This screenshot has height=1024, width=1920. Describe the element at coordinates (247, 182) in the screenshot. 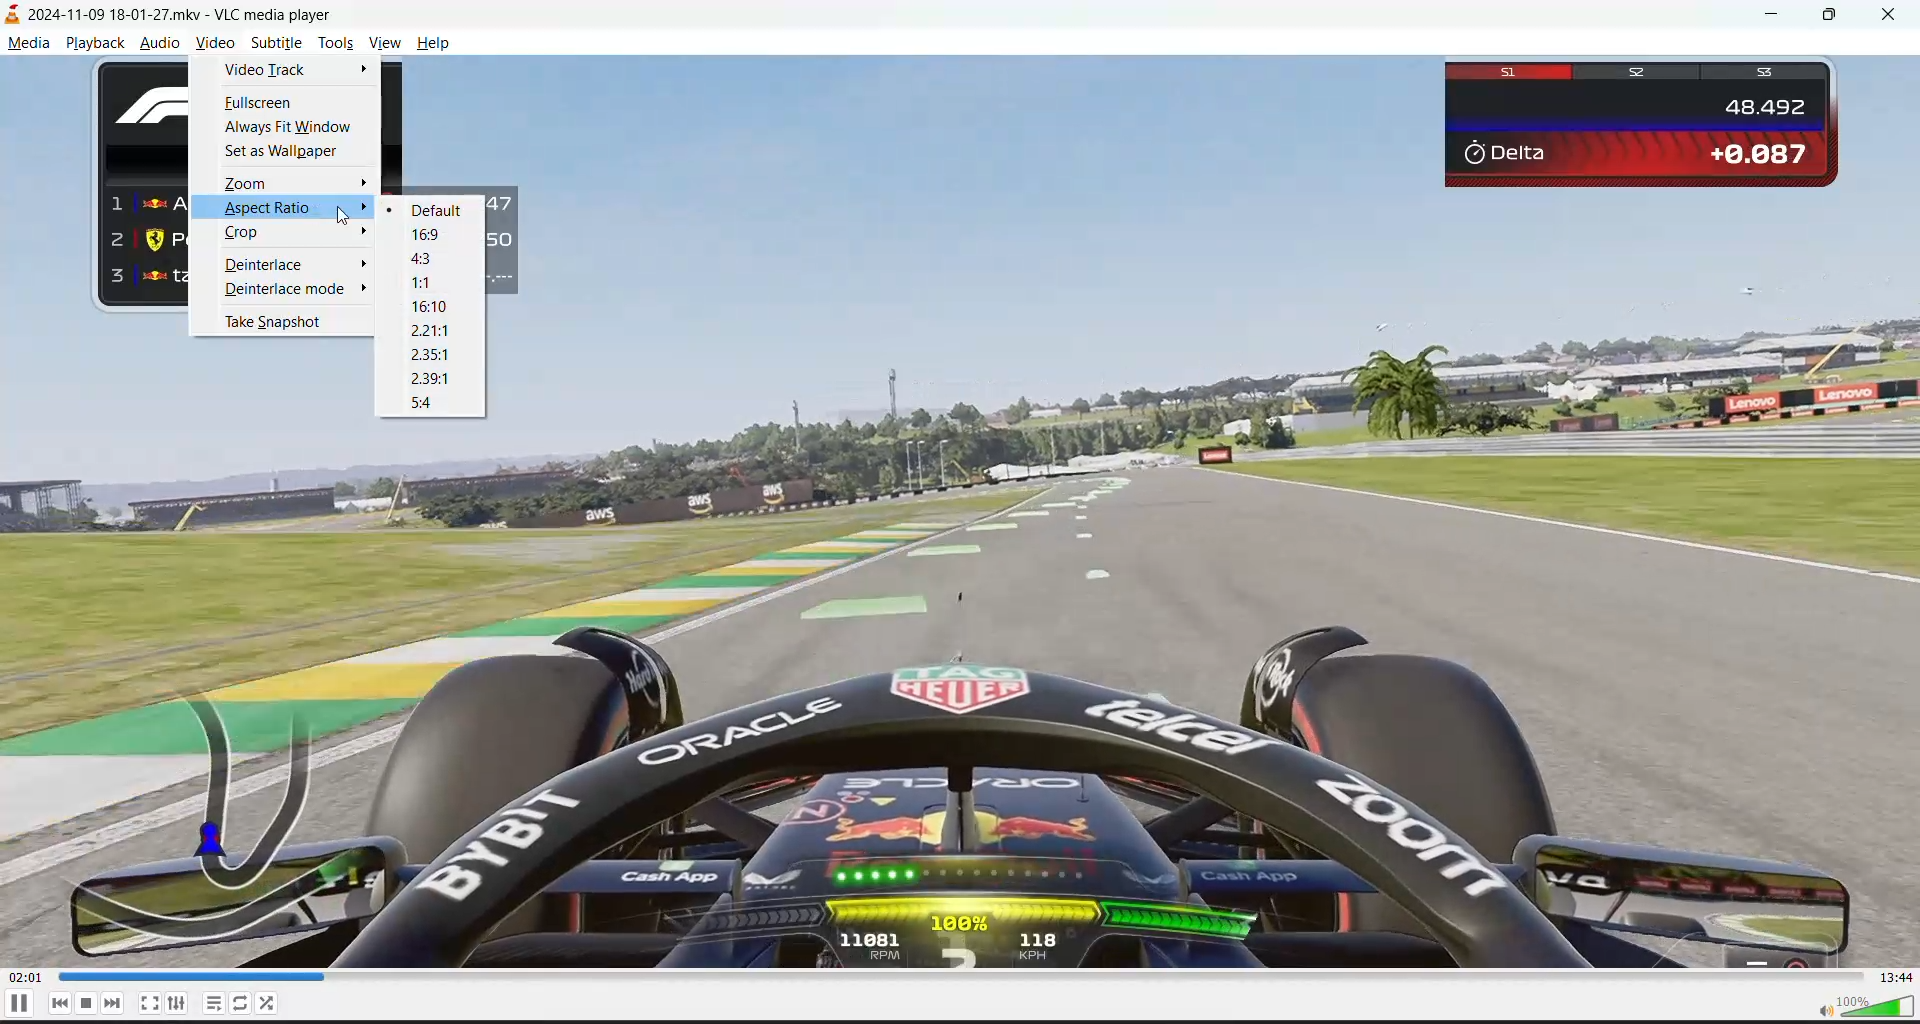

I see `zoom` at that location.